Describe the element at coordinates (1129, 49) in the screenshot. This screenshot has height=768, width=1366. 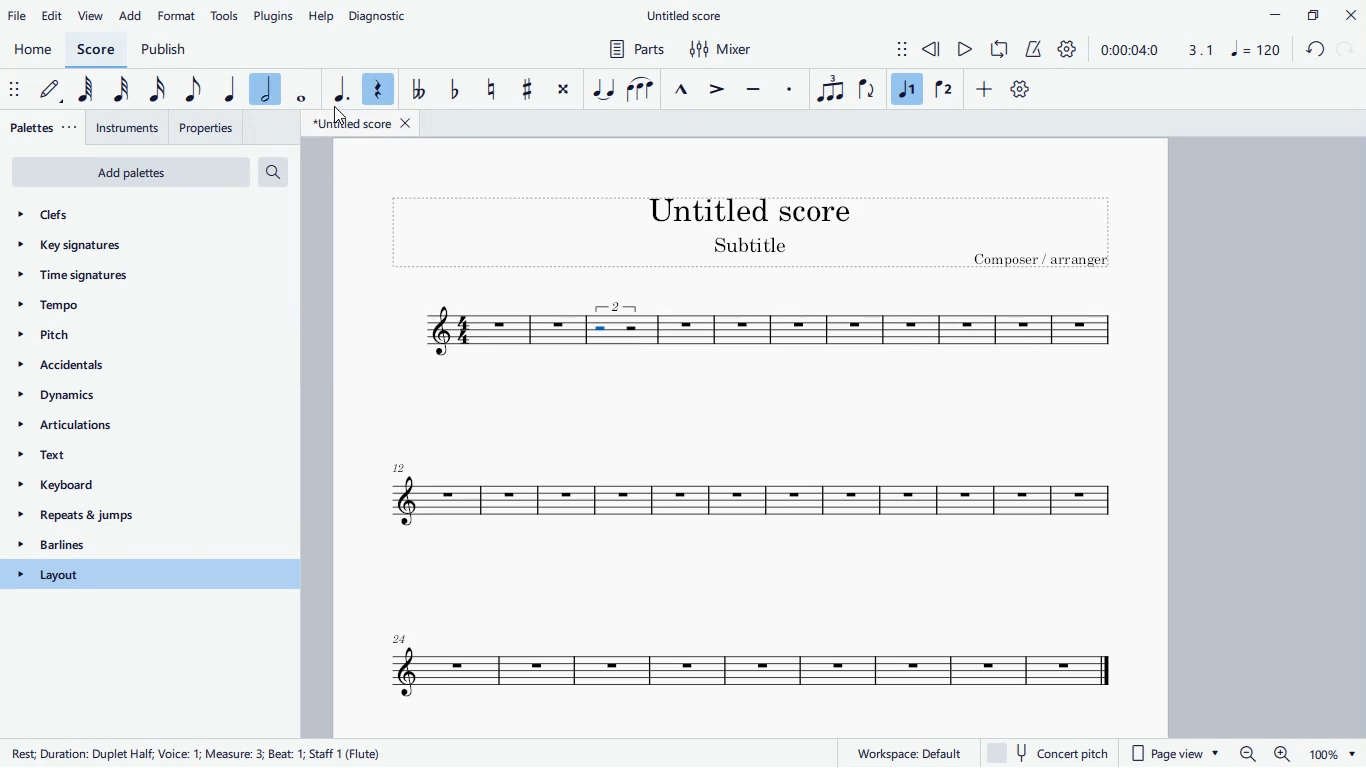
I see `time` at that location.